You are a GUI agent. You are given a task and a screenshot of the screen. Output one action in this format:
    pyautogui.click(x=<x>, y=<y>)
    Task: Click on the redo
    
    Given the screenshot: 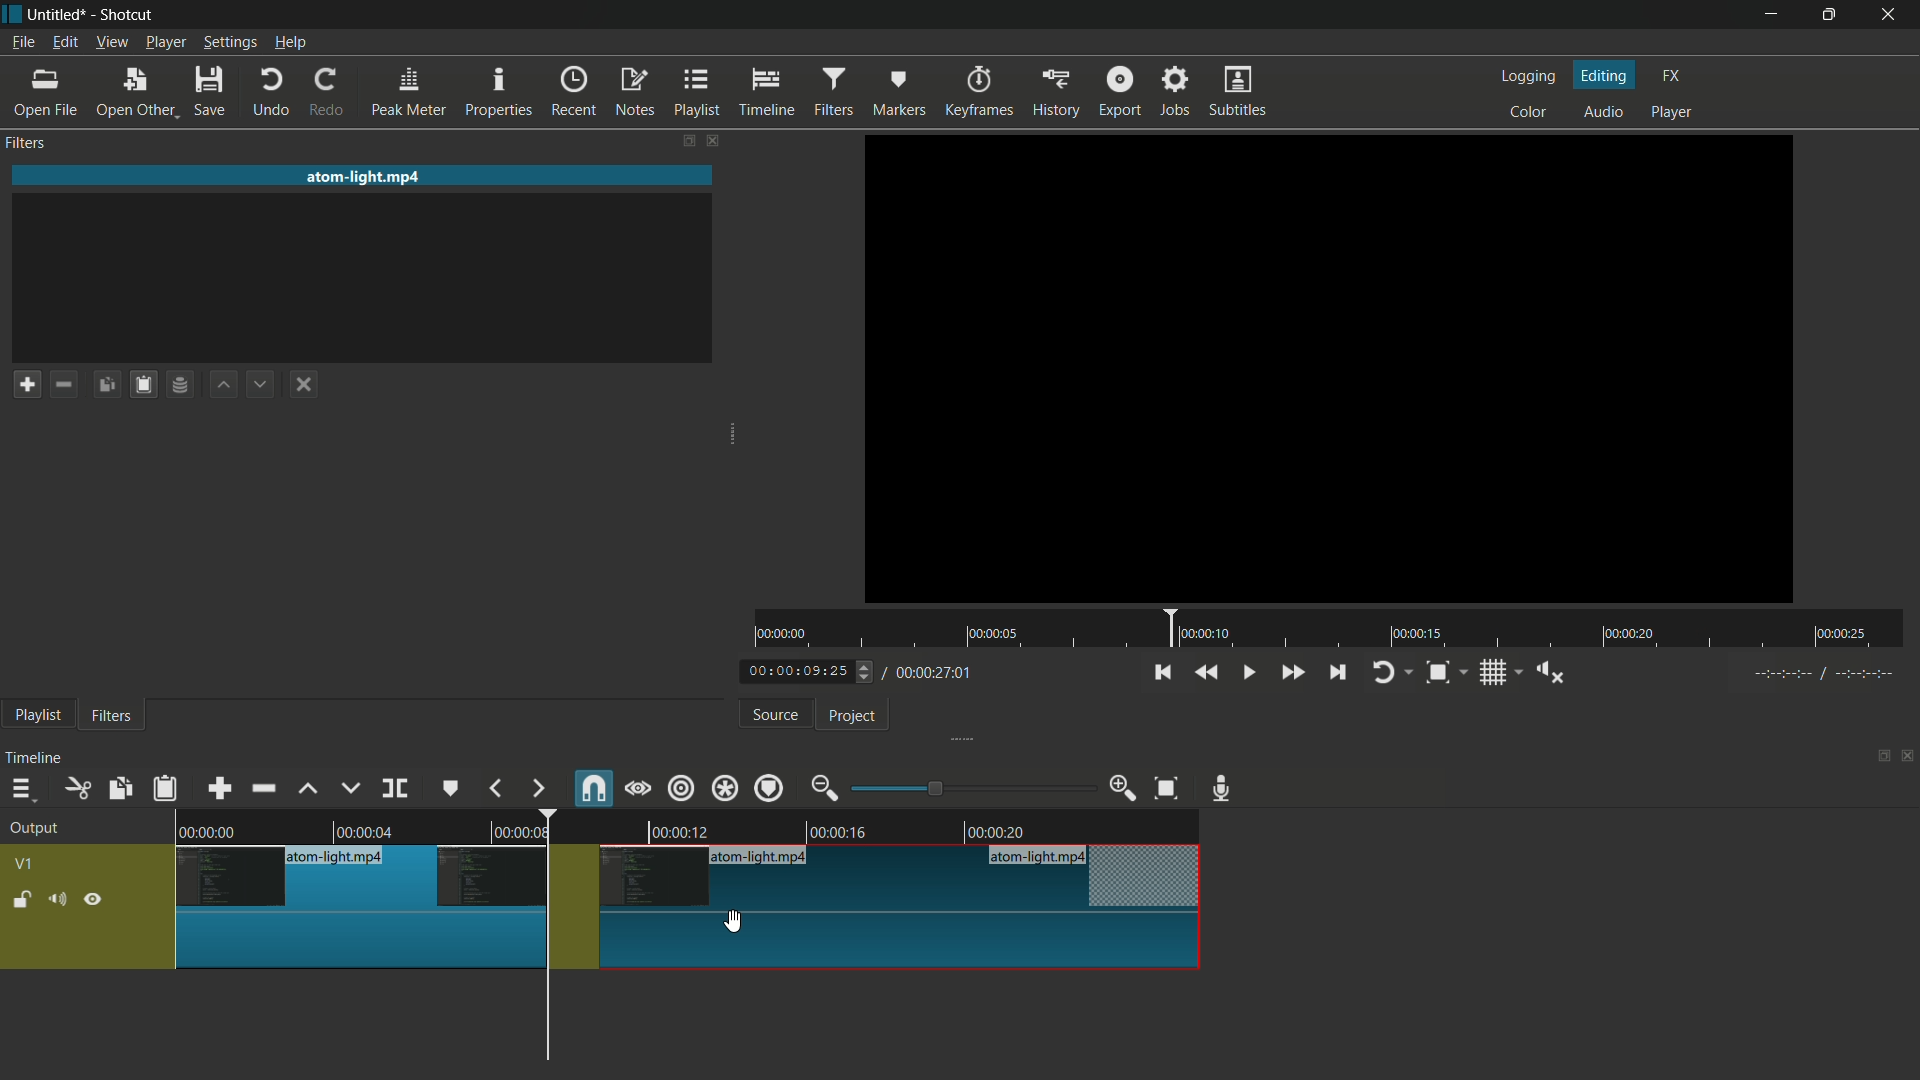 What is the action you would take?
    pyautogui.click(x=331, y=93)
    